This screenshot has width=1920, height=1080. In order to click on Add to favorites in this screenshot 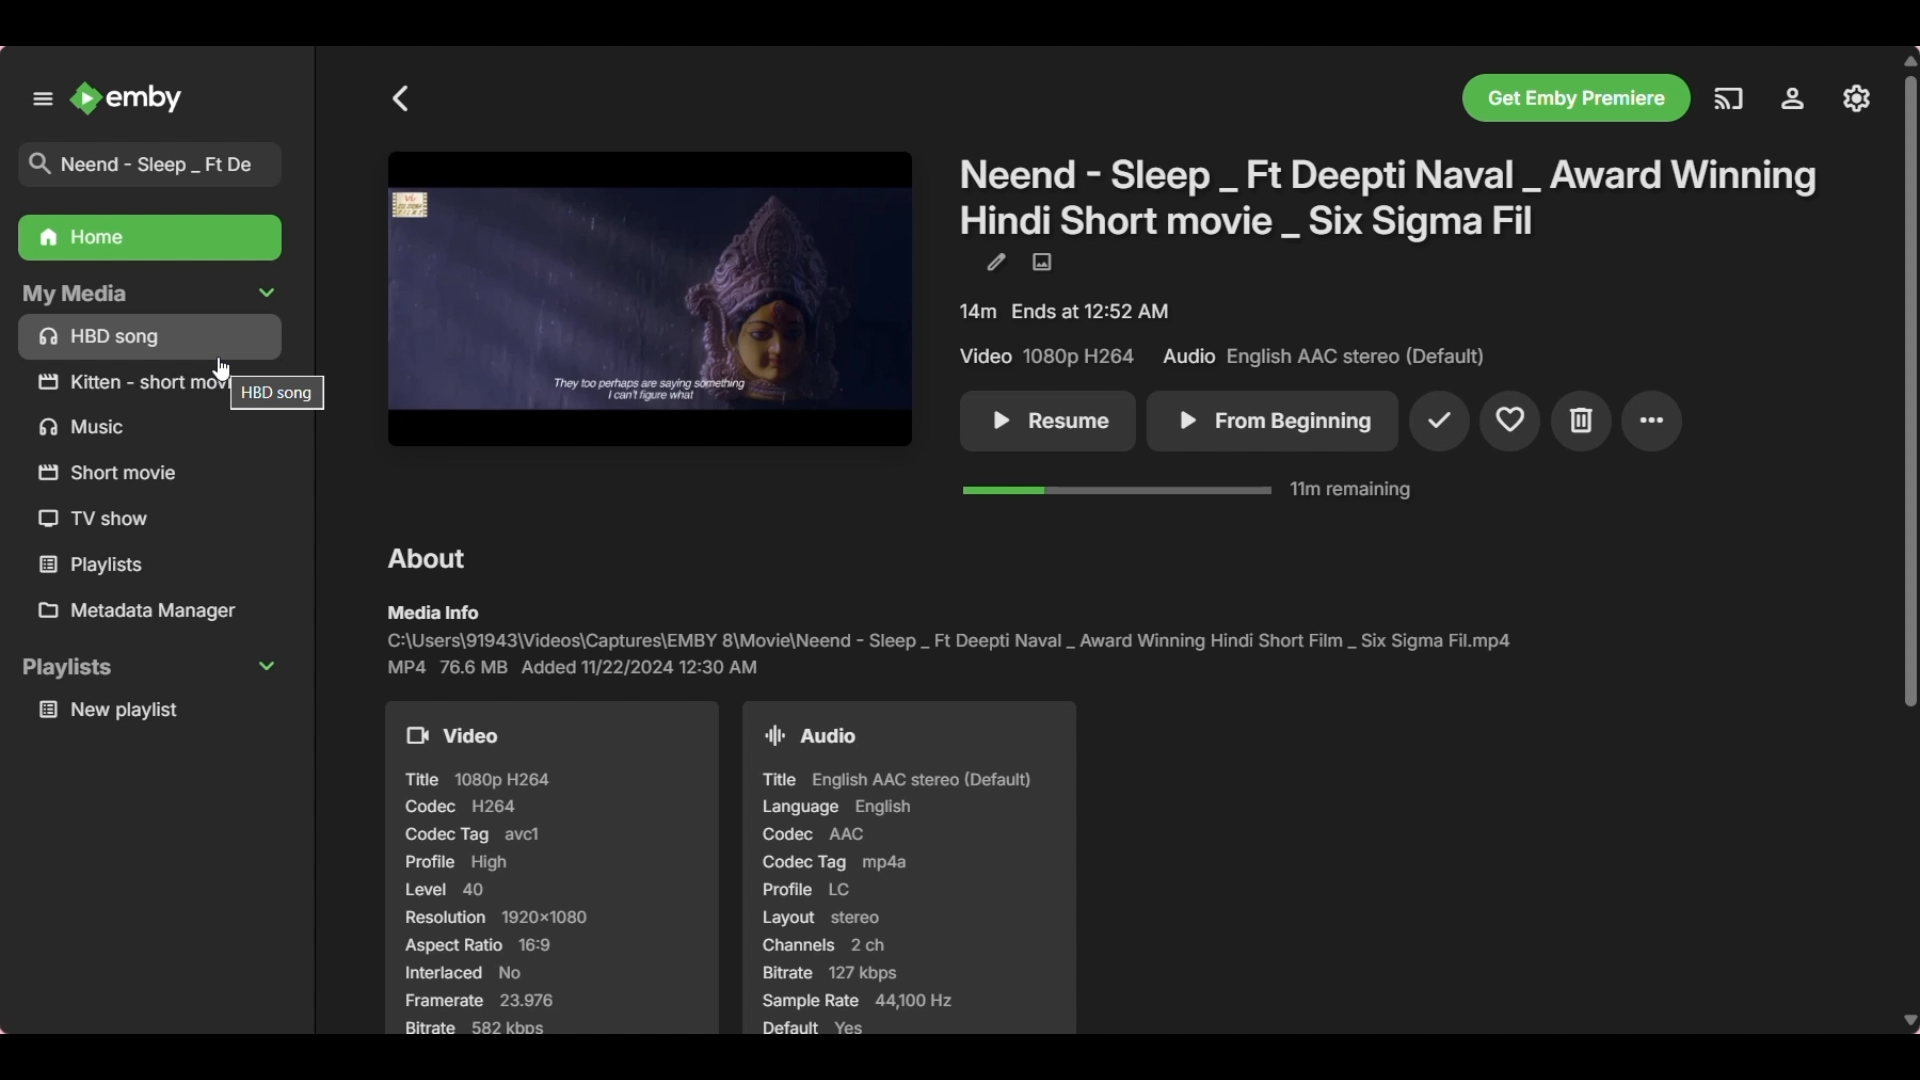, I will do `click(1510, 422)`.